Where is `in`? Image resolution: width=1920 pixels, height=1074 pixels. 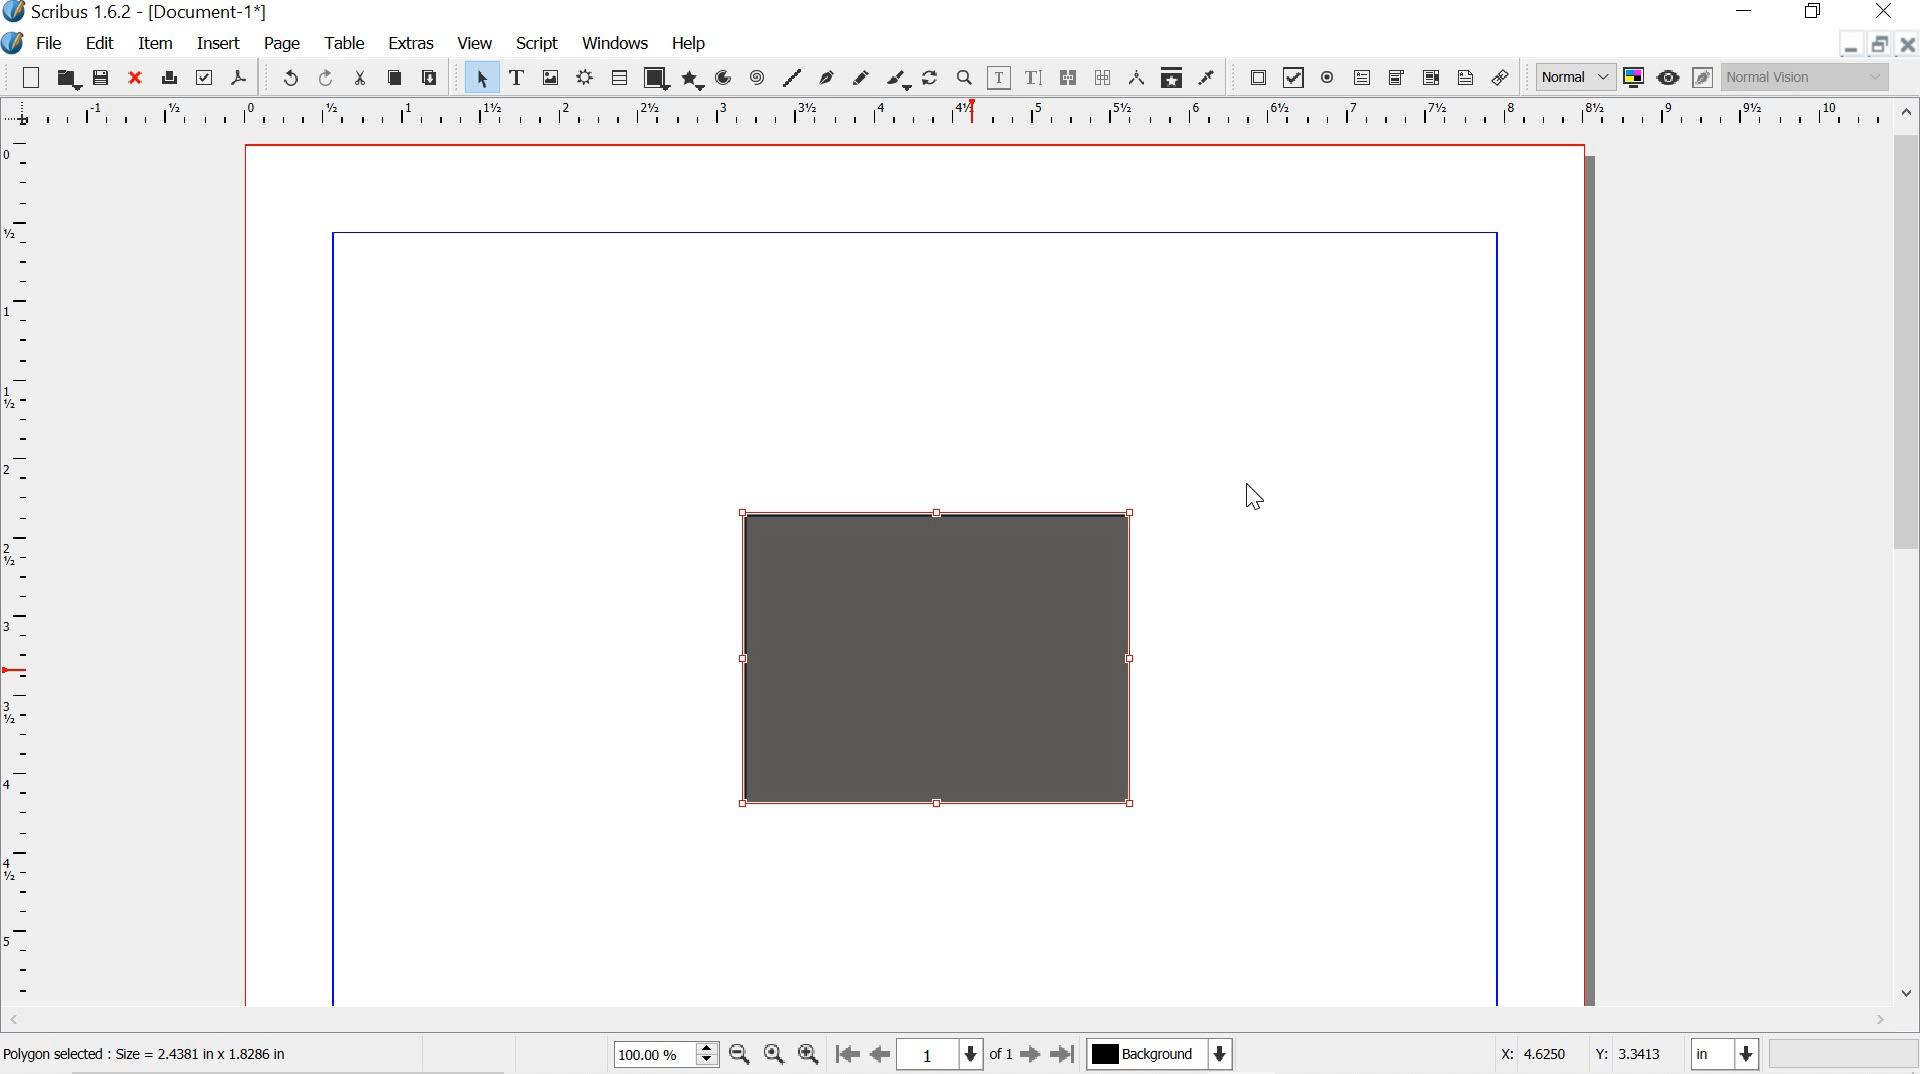 in is located at coordinates (1723, 1055).